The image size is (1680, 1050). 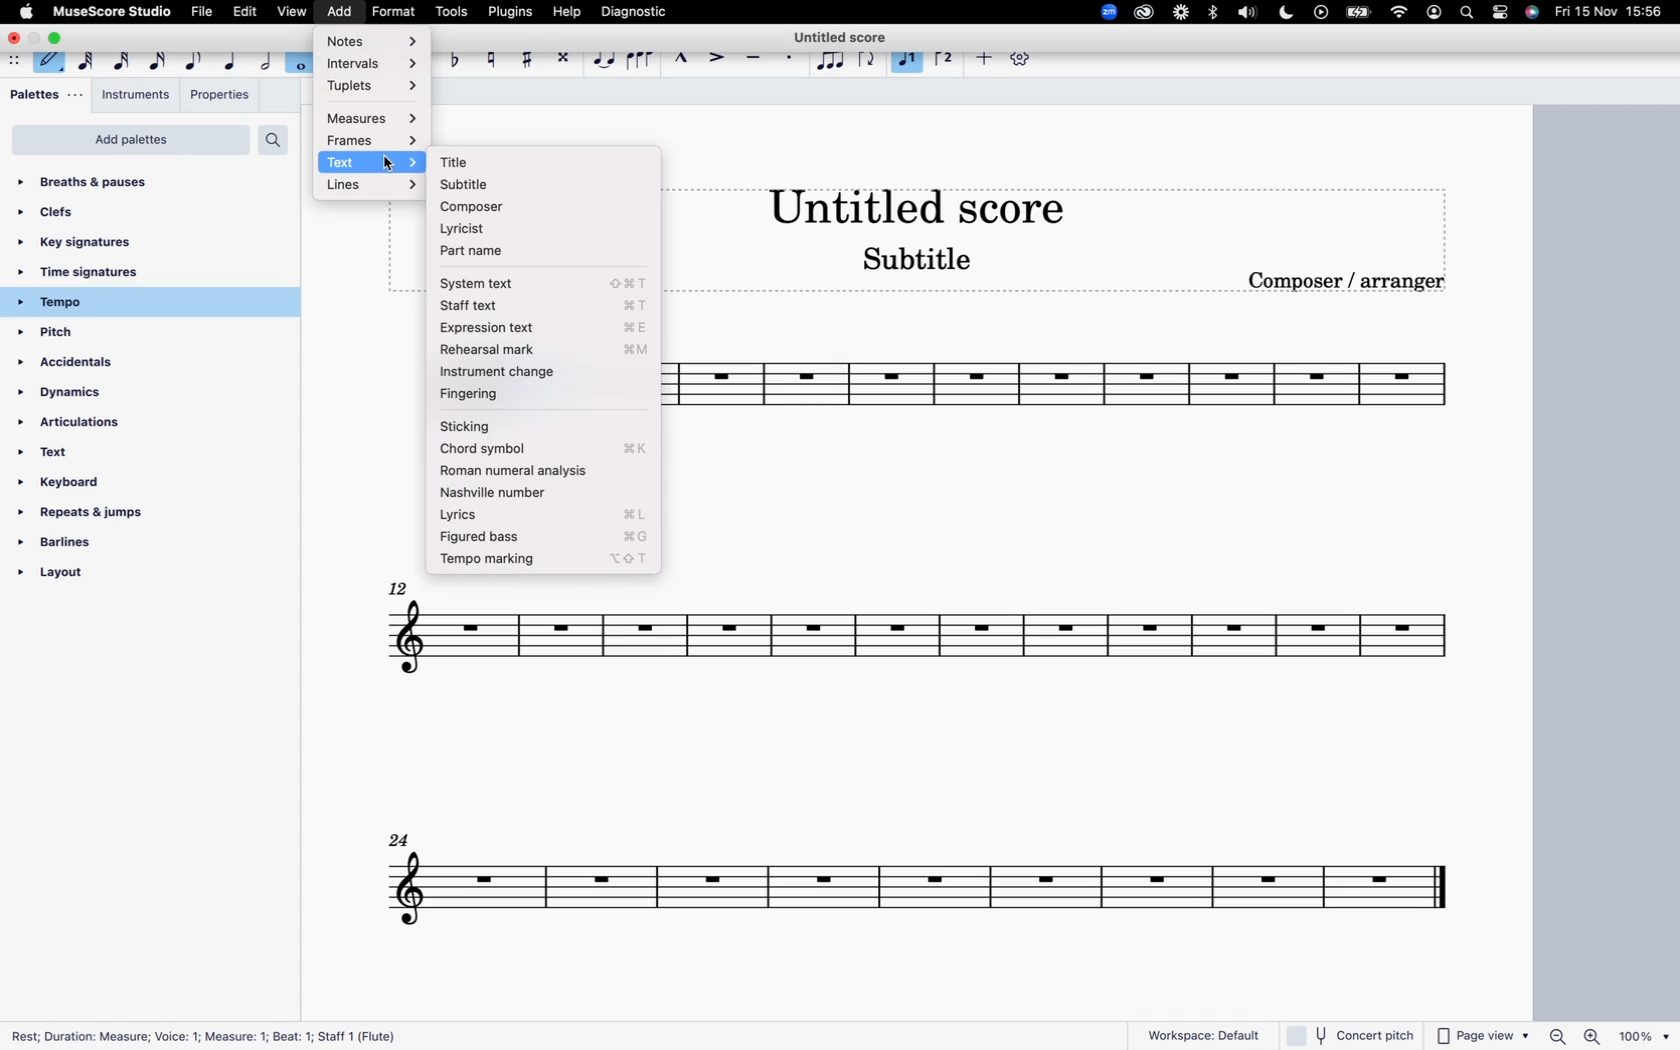 I want to click on toggle sharp, so click(x=526, y=57).